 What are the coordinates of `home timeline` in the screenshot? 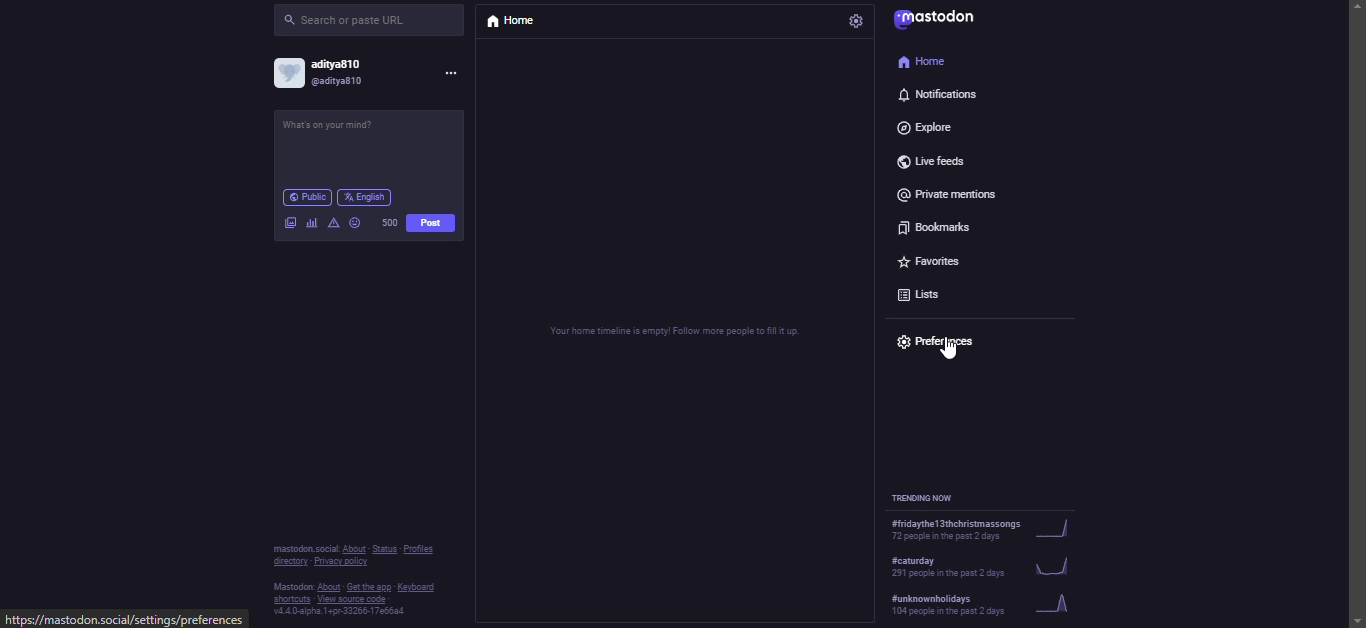 It's located at (677, 331).